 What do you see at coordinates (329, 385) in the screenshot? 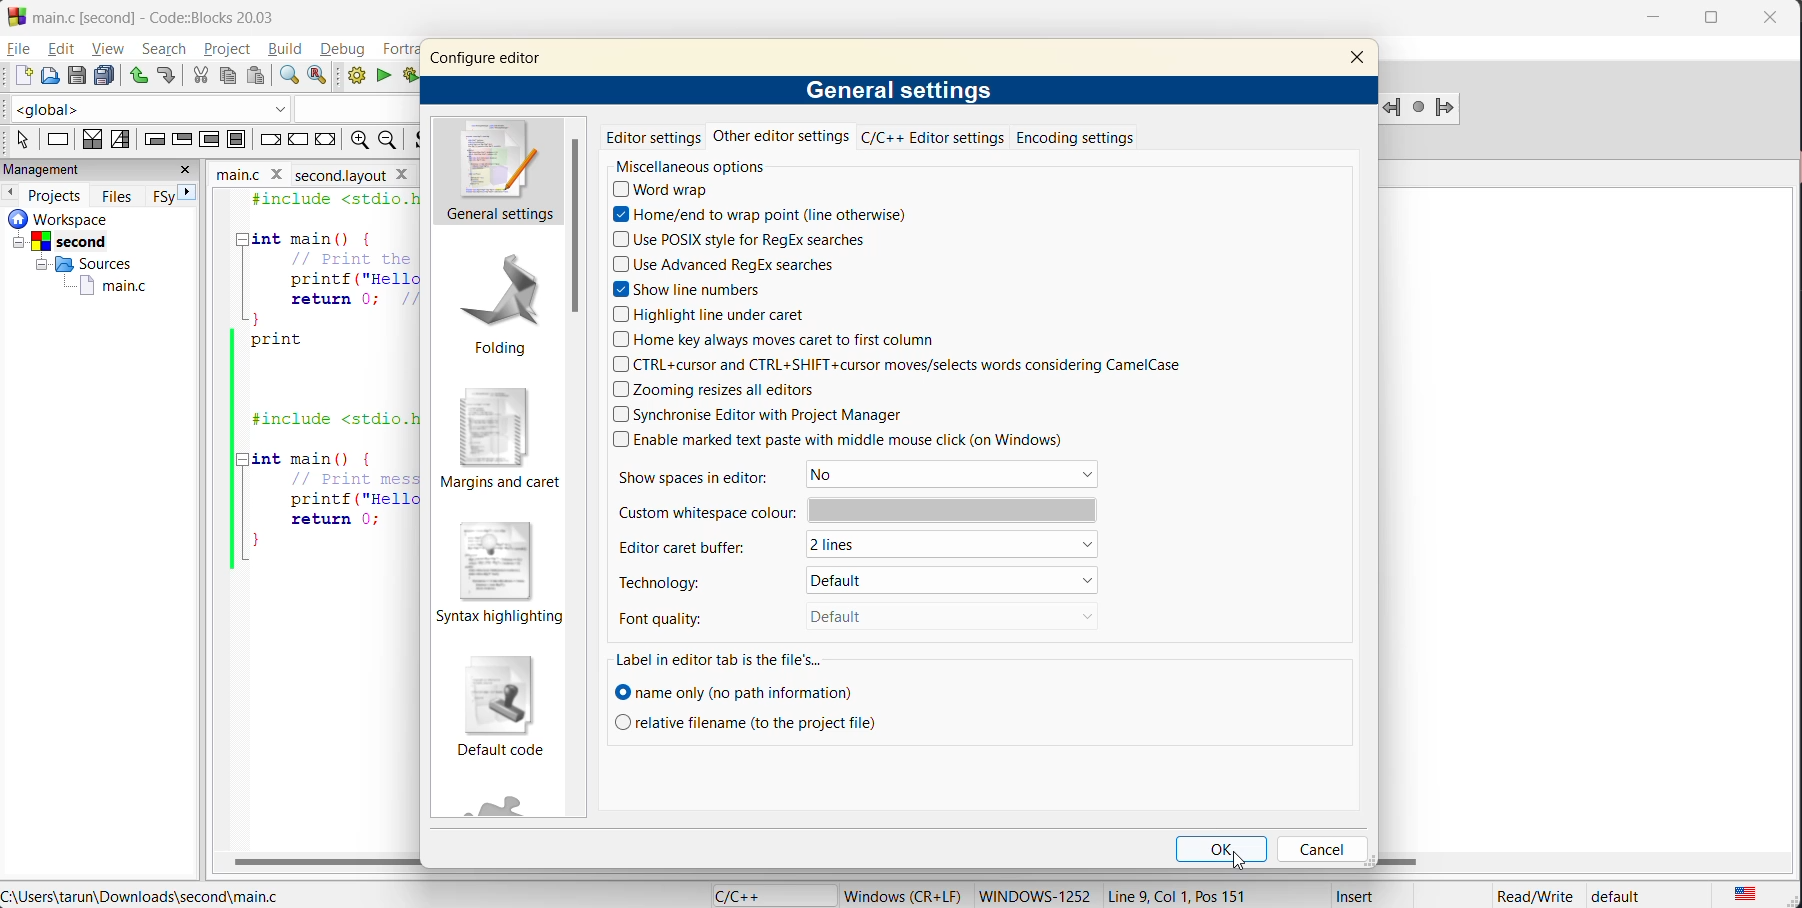
I see `#include <stdio.h> 2 3  int main() {4 Print the Hello, World message5) printf ("Hello, World!\n");6 return 0; Return success7 }8 print5 ||10112 | #include <stdio.h>1314 [Tint main() (15 Print message to console16 printf ("Hello, World!\n");17 return 0;18 ||}19` at bounding box center [329, 385].